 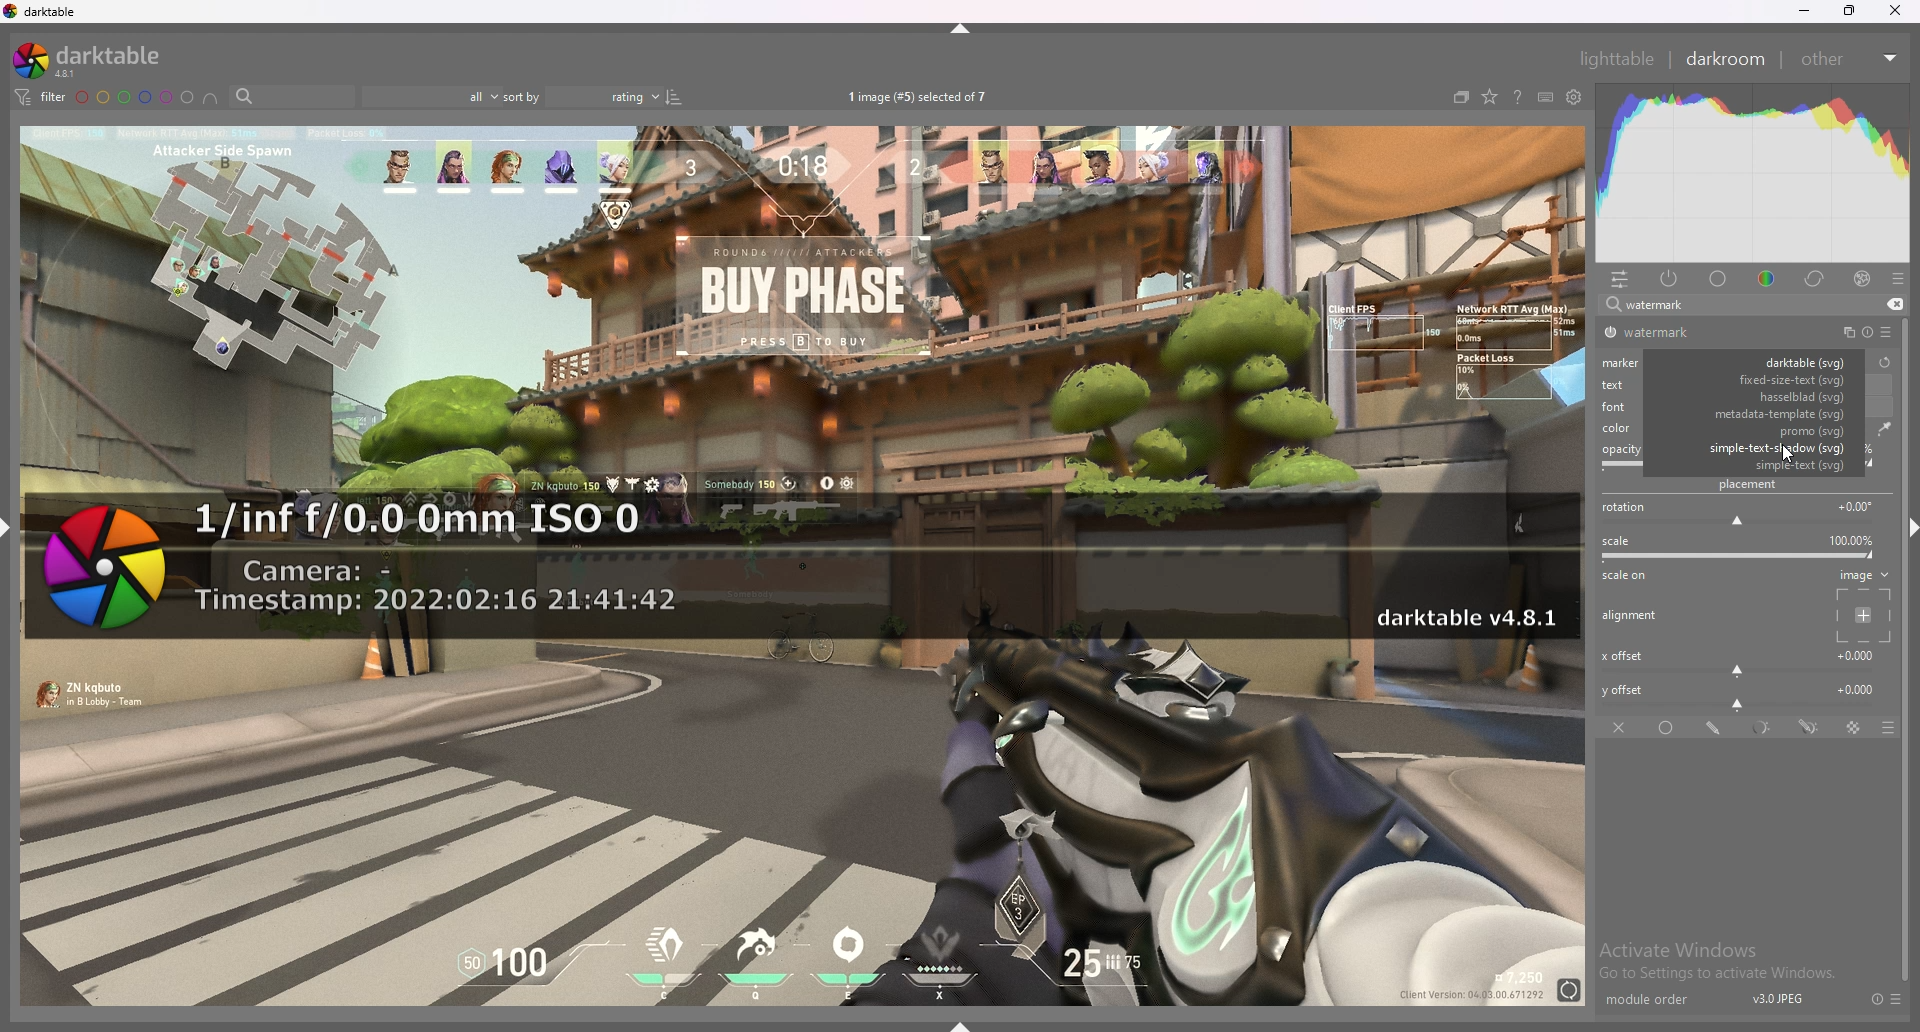 I want to click on alignment, so click(x=1633, y=616).